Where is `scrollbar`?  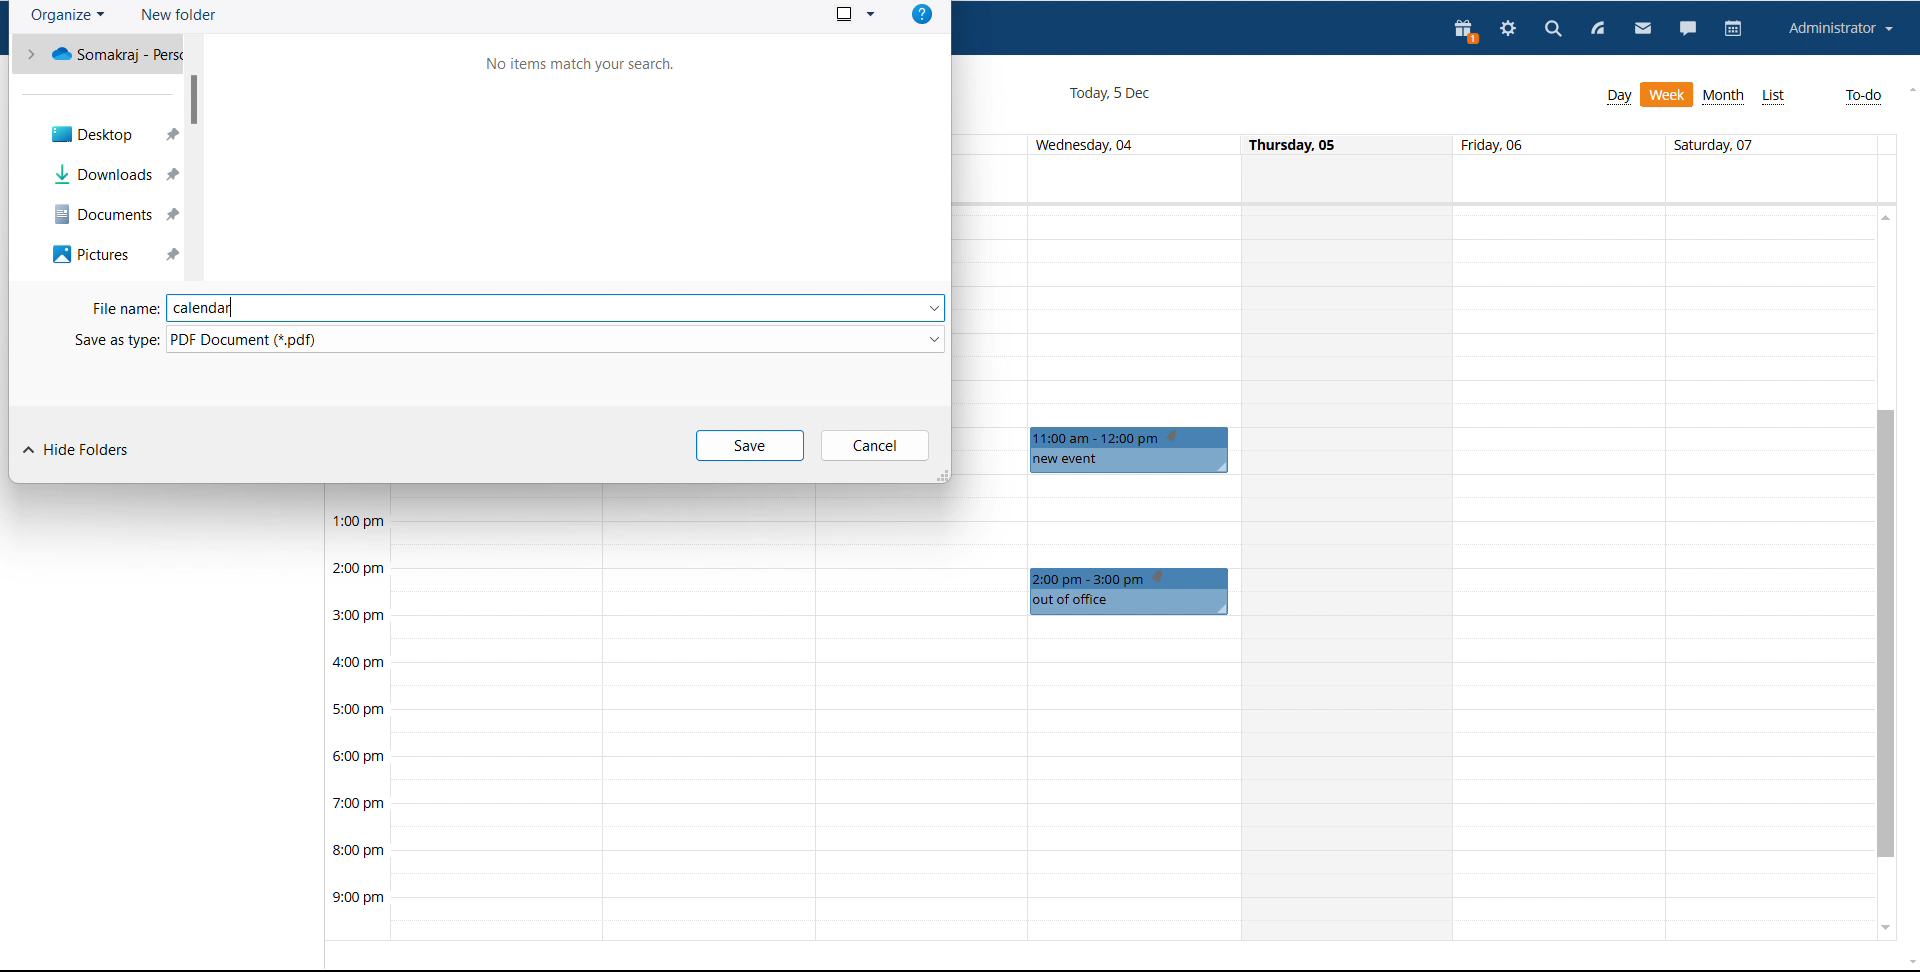
scrollbar is located at coordinates (1886, 634).